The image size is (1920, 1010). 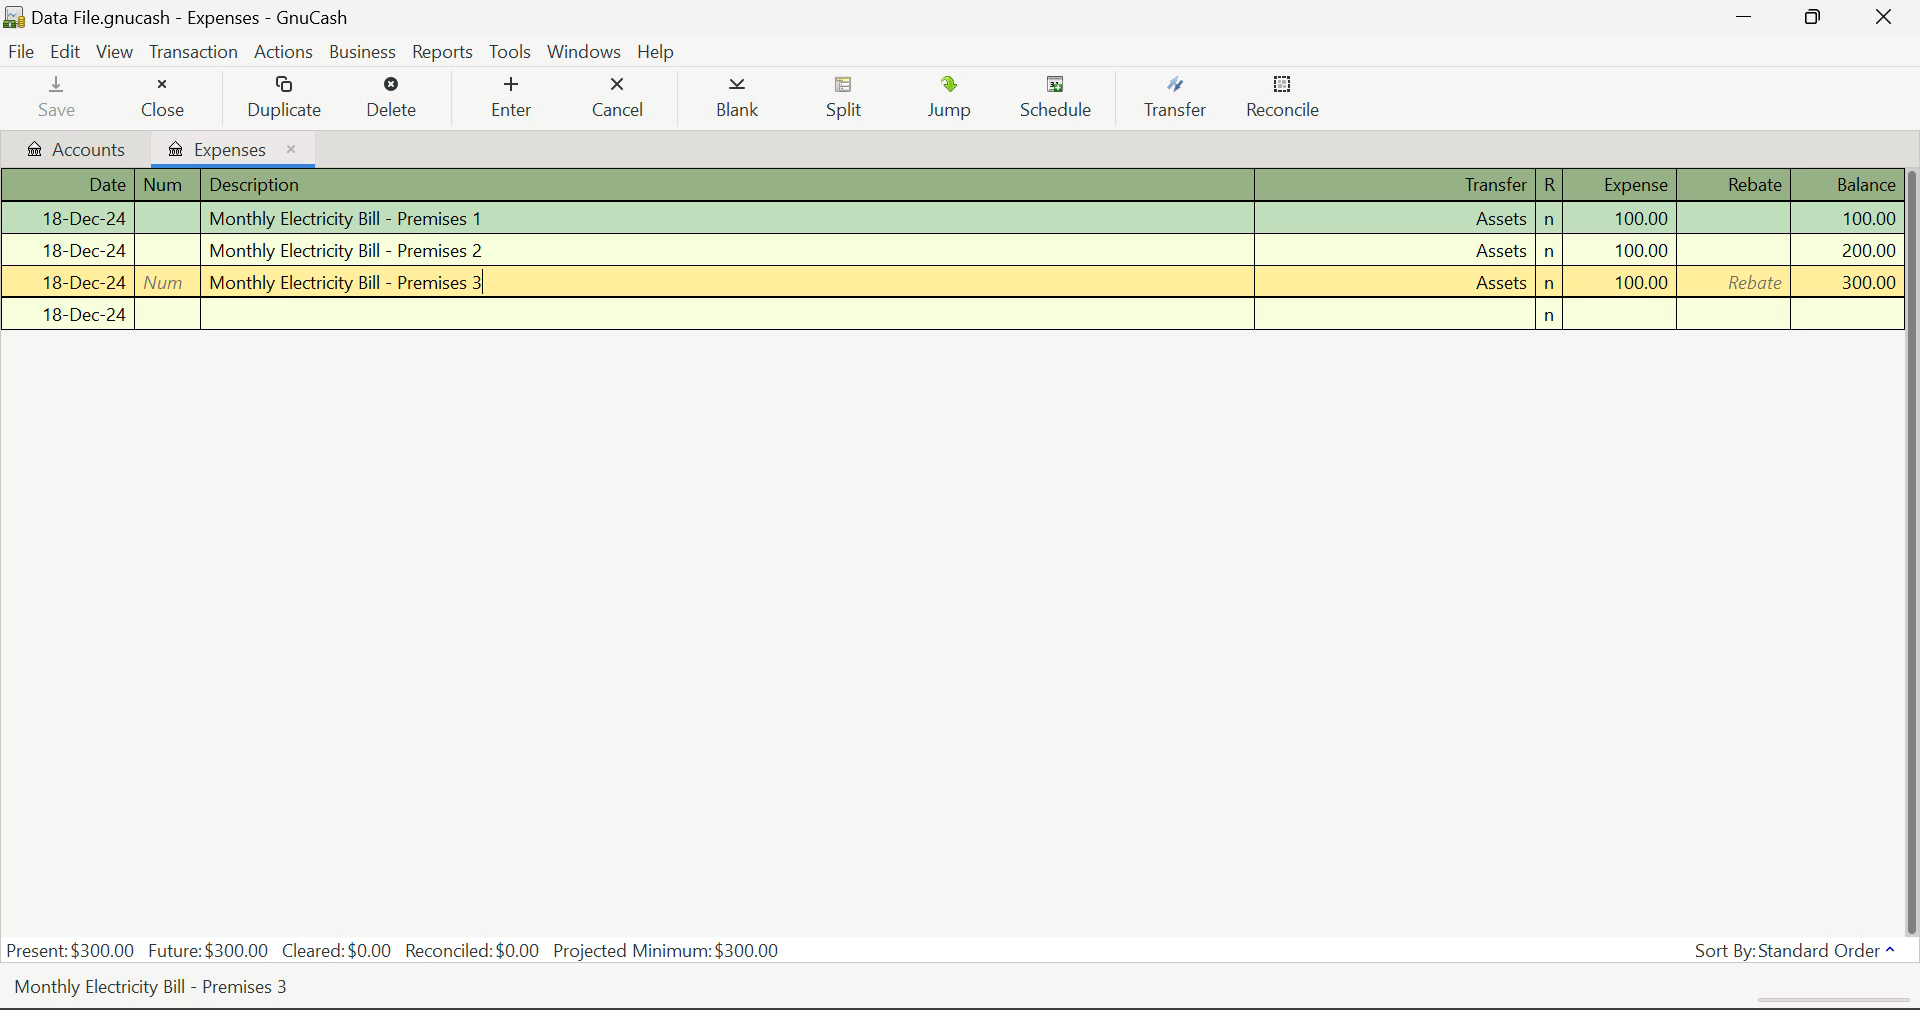 I want to click on Business, so click(x=364, y=53).